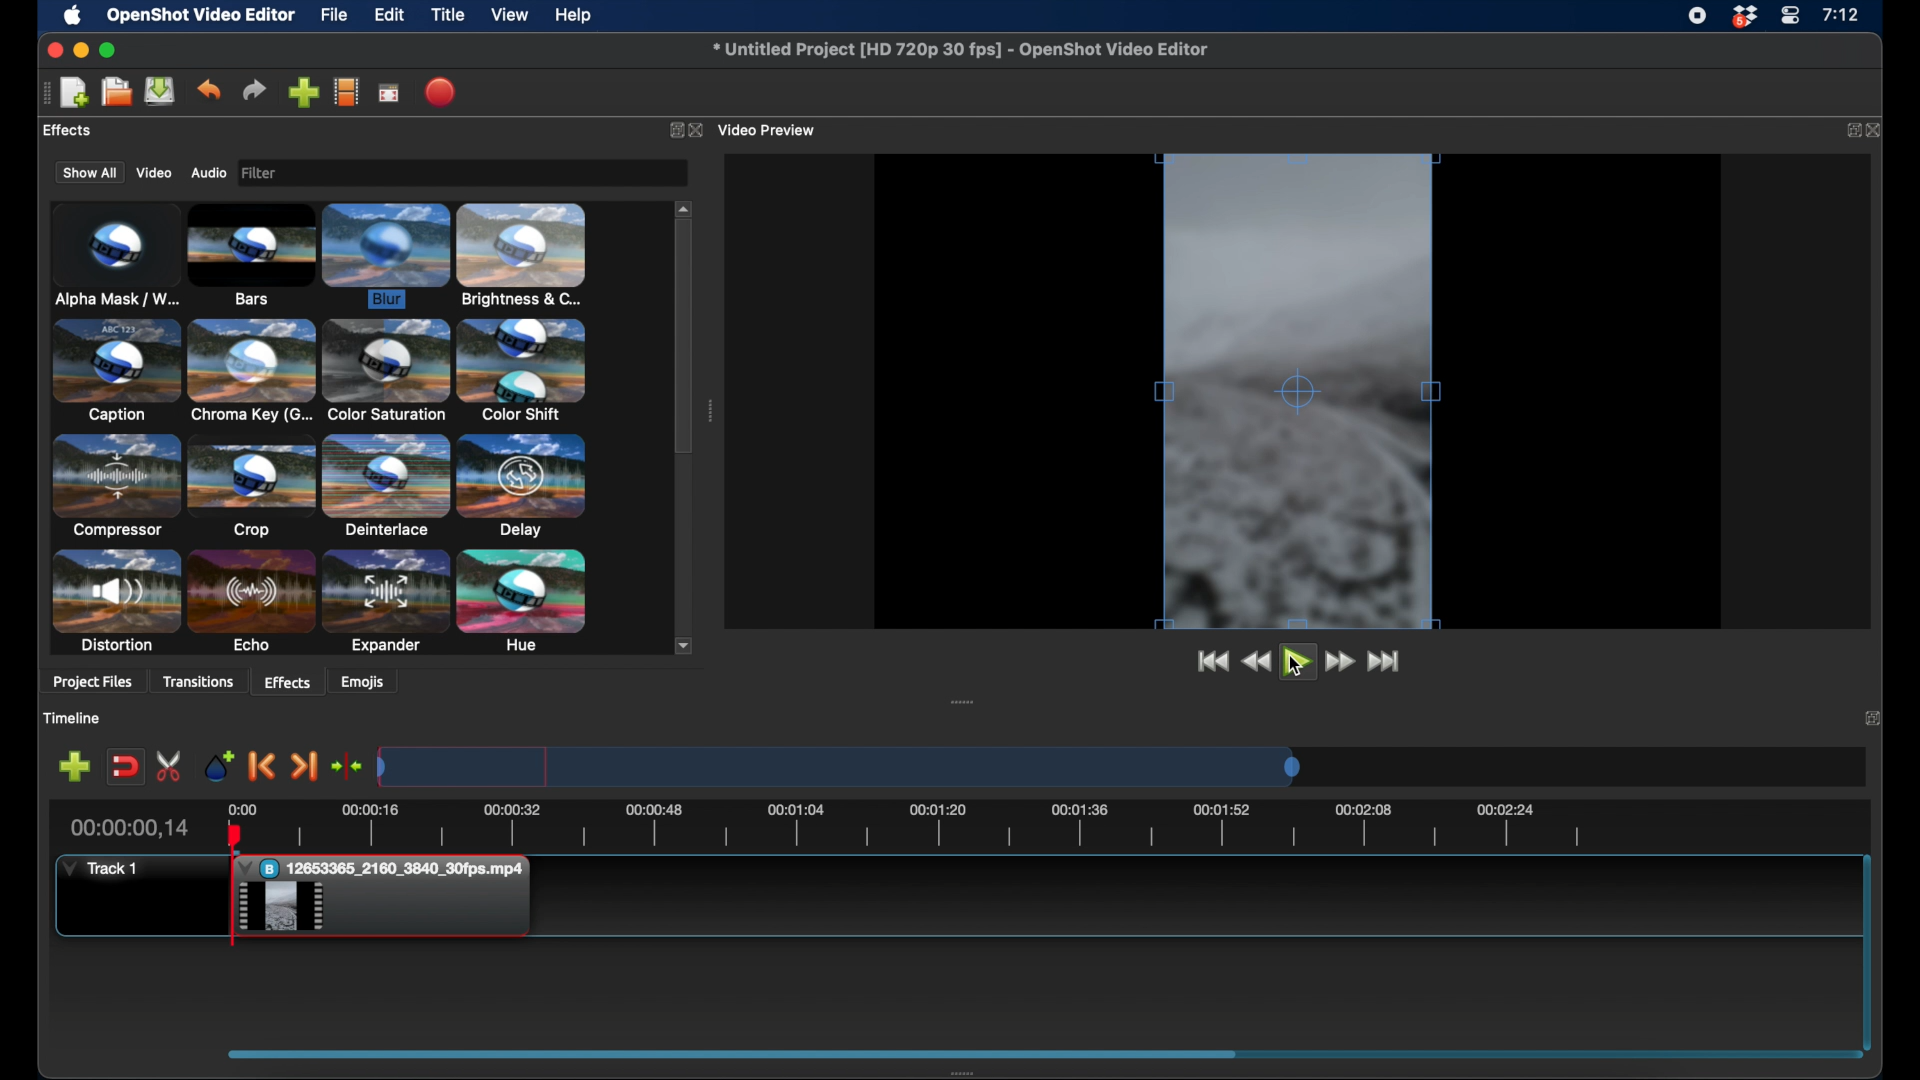  I want to click on redo, so click(254, 90).